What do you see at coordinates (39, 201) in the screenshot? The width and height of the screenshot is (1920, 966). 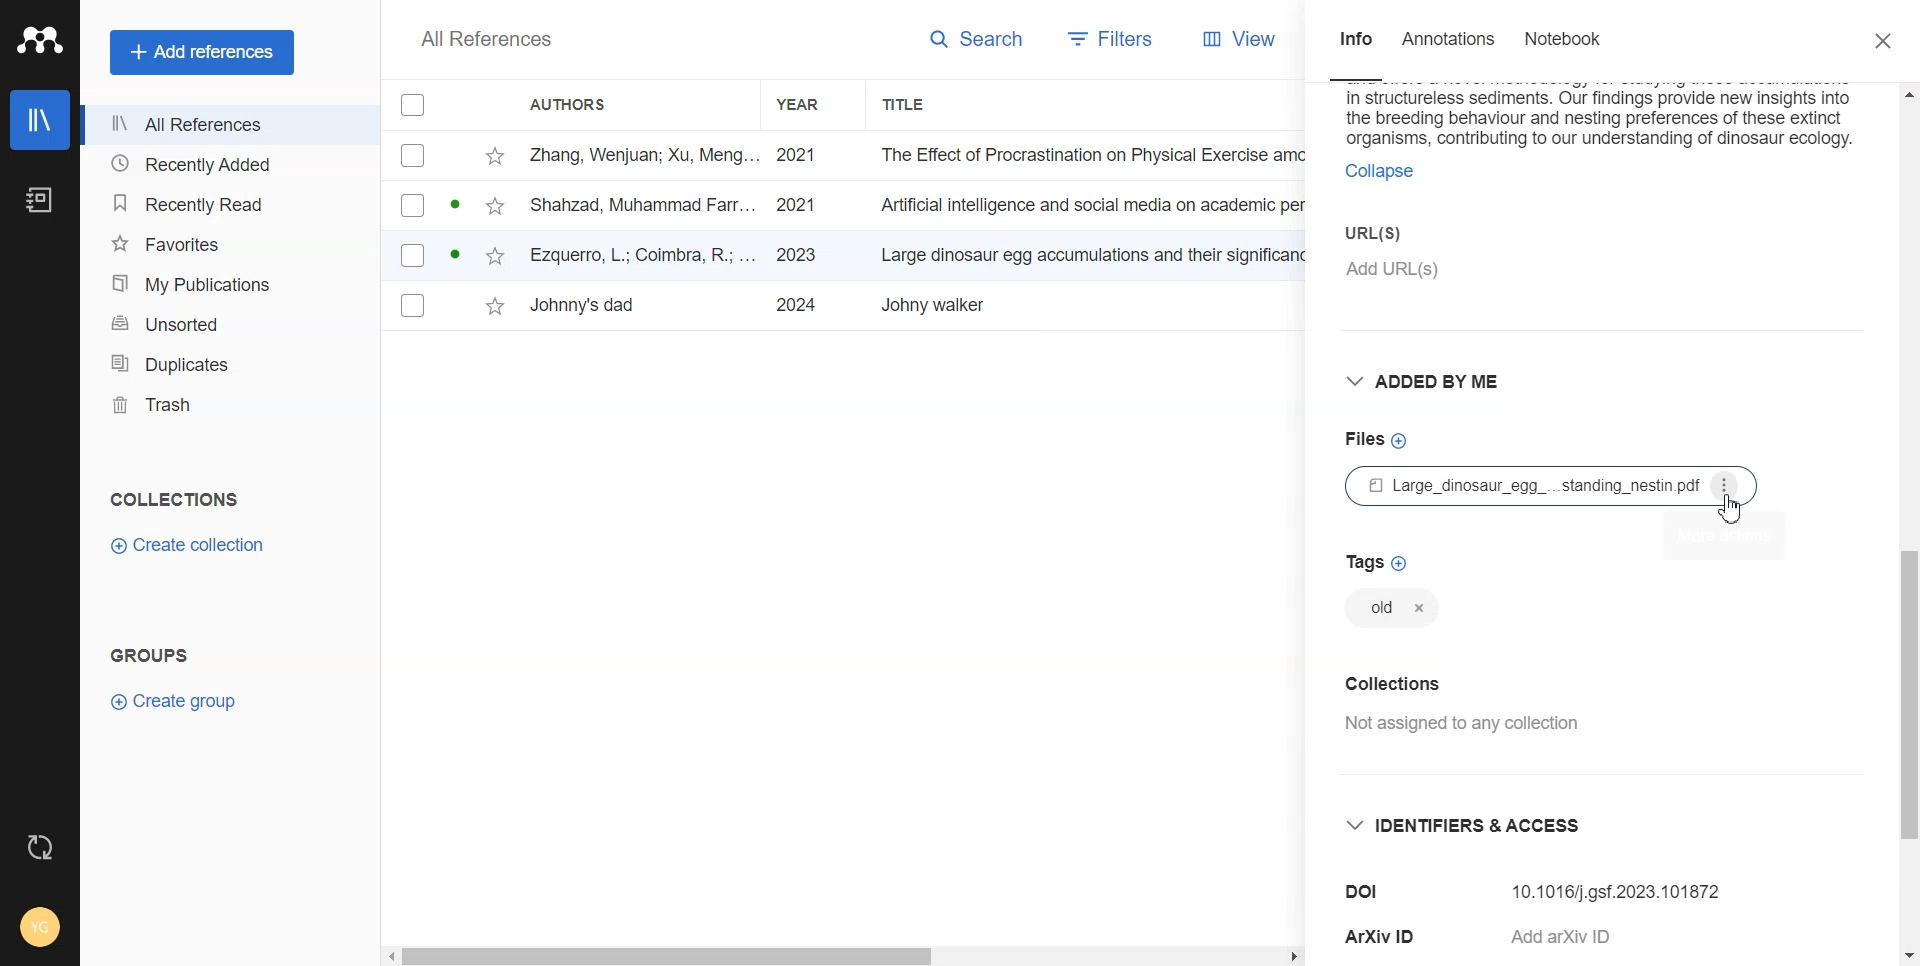 I see `Notebook` at bounding box center [39, 201].